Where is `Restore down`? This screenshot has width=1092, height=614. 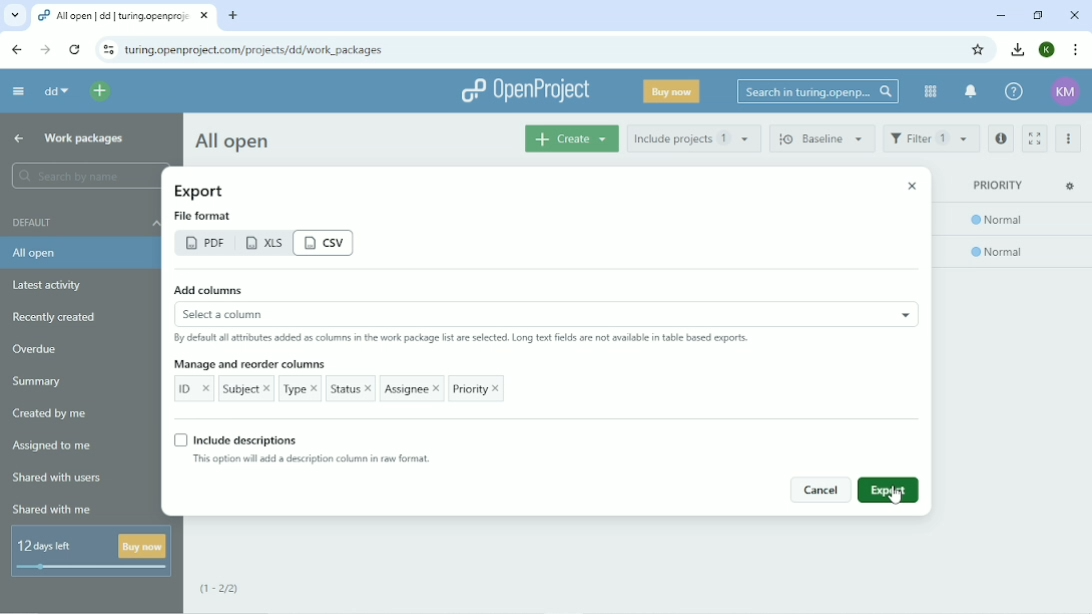
Restore down is located at coordinates (1038, 14).